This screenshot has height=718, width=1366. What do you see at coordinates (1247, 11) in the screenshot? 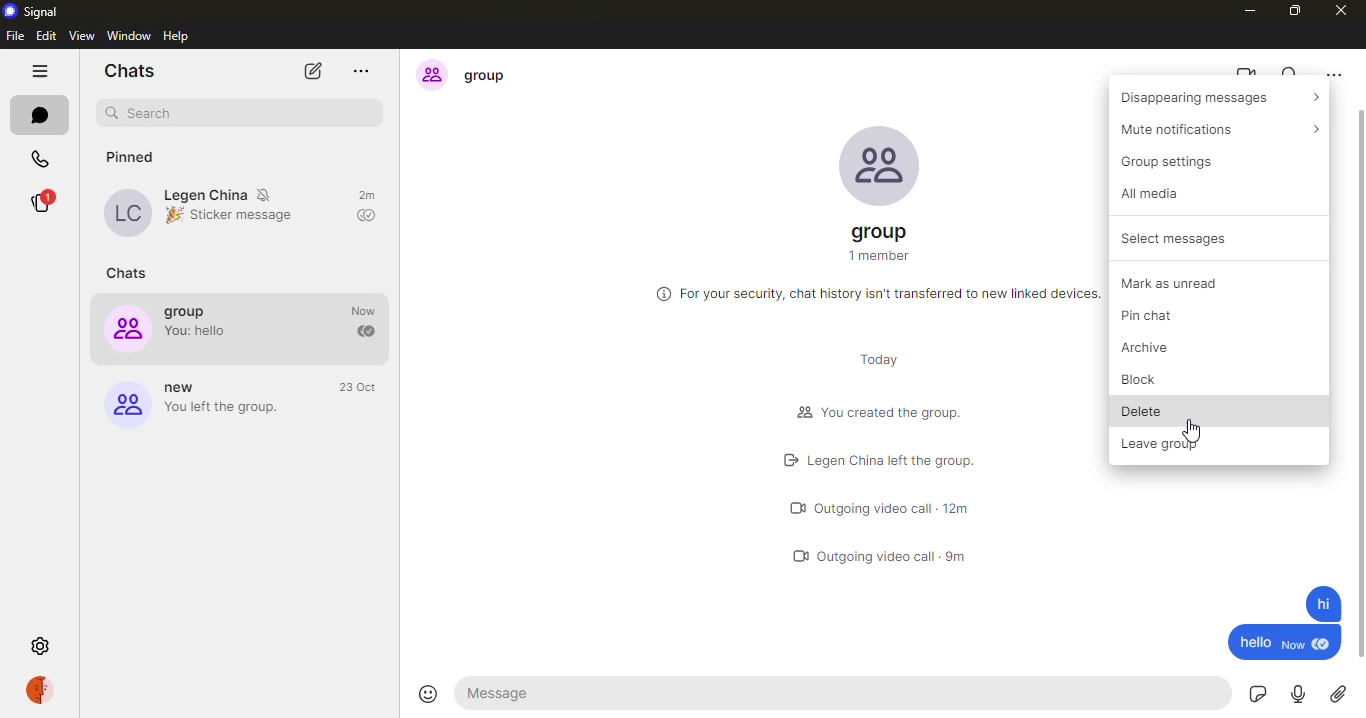
I see `minimize` at bounding box center [1247, 11].